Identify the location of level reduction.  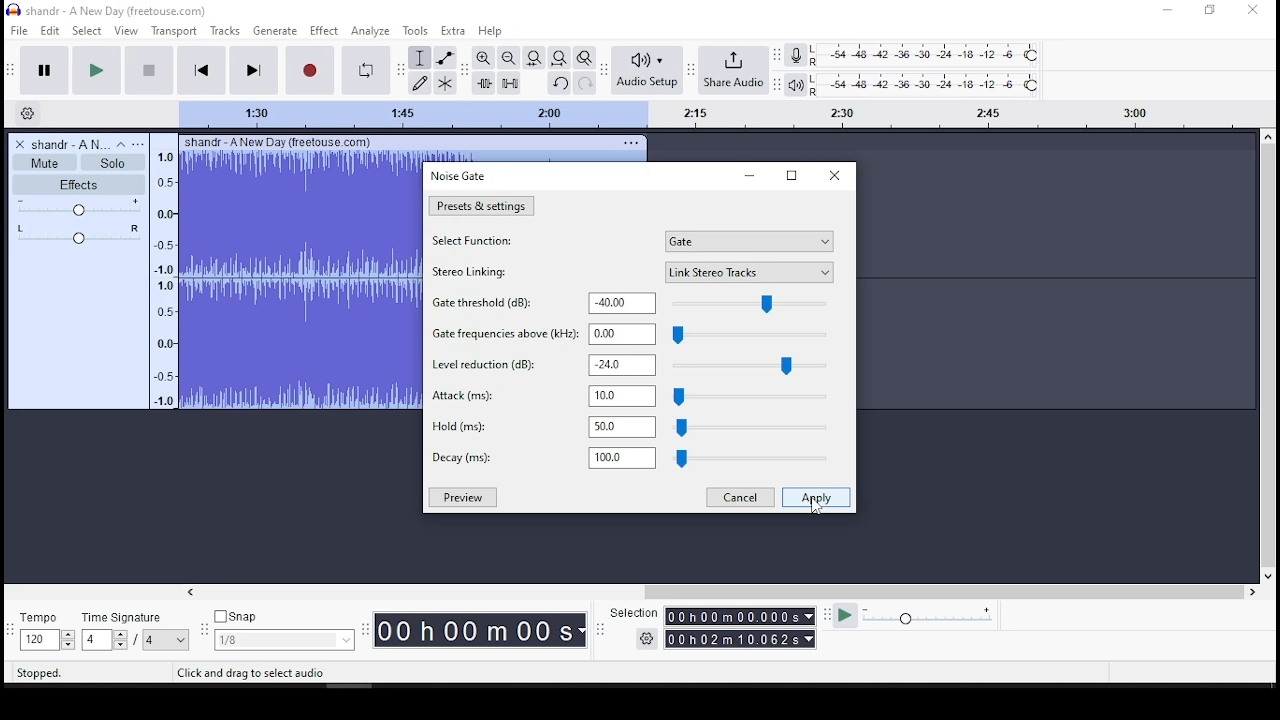
(630, 365).